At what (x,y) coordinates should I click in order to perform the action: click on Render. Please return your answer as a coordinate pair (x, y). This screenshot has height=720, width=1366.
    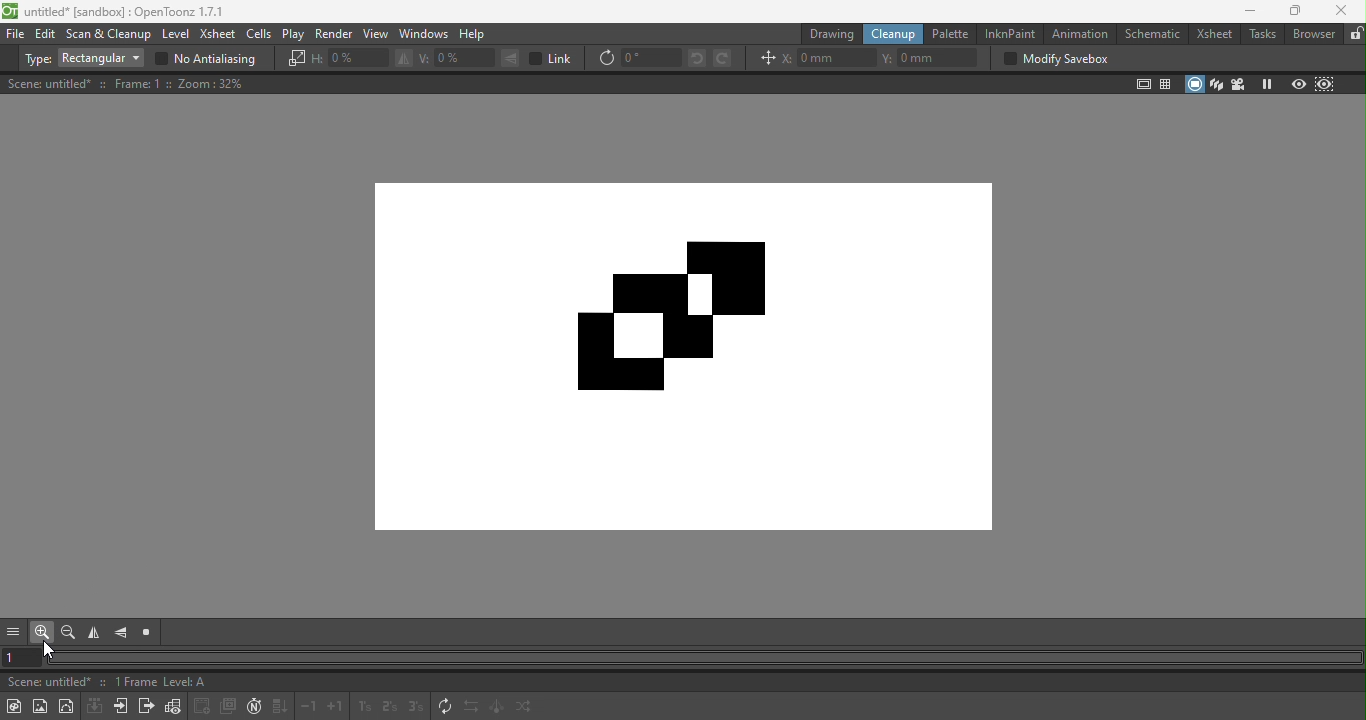
    Looking at the image, I should click on (332, 33).